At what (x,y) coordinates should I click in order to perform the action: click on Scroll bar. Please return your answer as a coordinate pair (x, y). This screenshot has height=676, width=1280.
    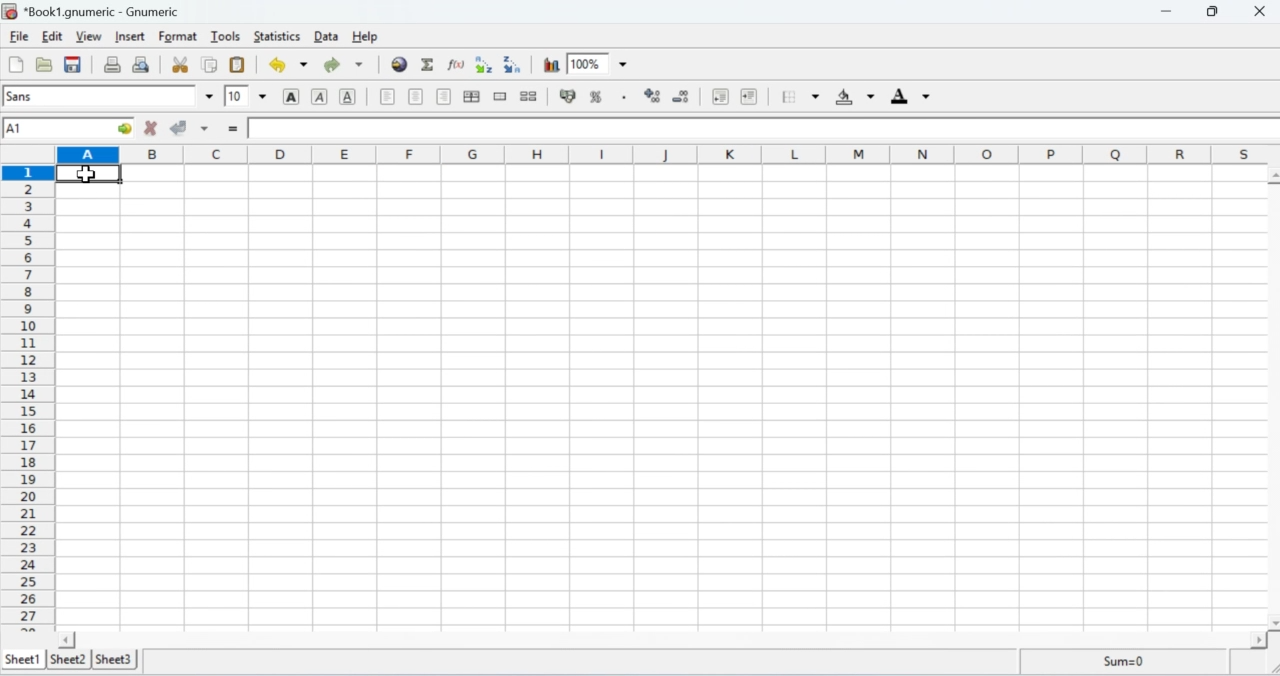
    Looking at the image, I should click on (669, 639).